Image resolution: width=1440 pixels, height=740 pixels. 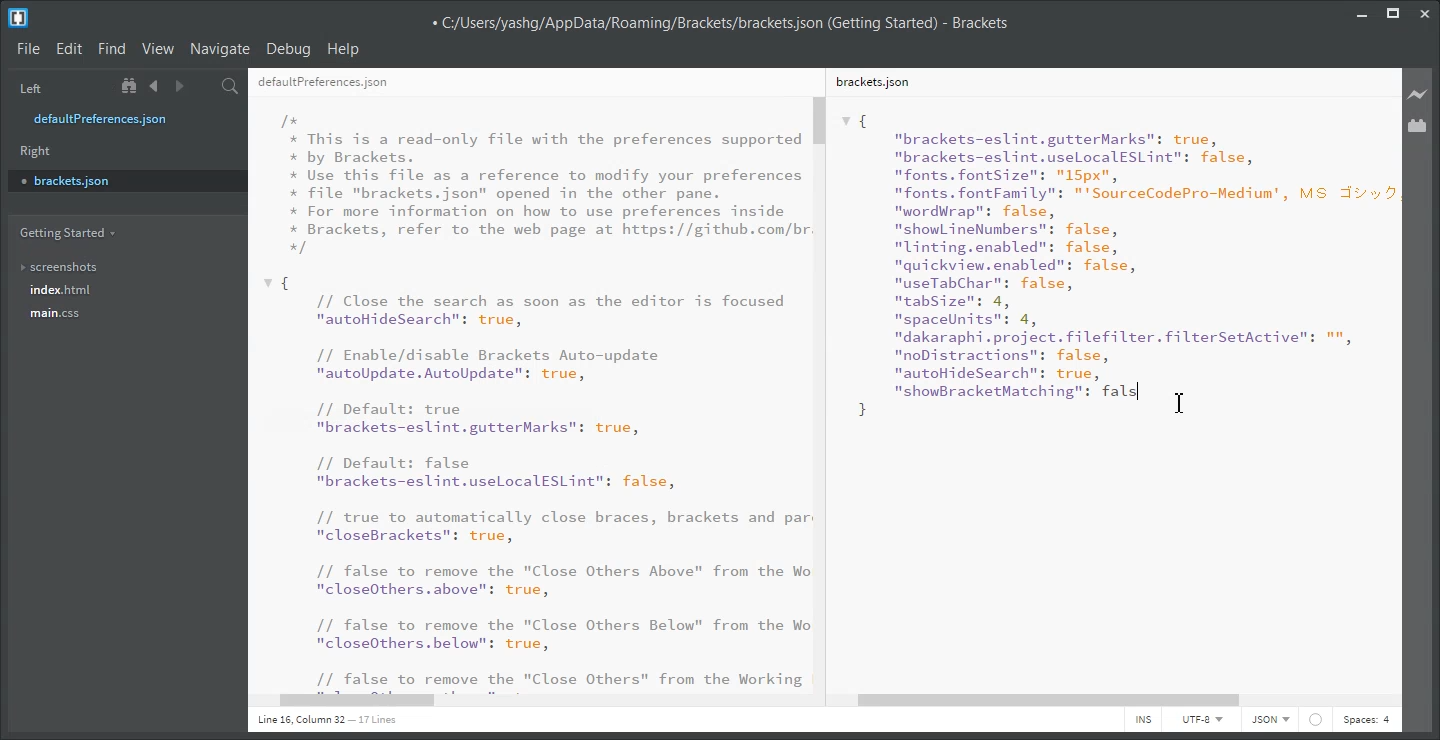 What do you see at coordinates (231, 86) in the screenshot?
I see `Find in files` at bounding box center [231, 86].